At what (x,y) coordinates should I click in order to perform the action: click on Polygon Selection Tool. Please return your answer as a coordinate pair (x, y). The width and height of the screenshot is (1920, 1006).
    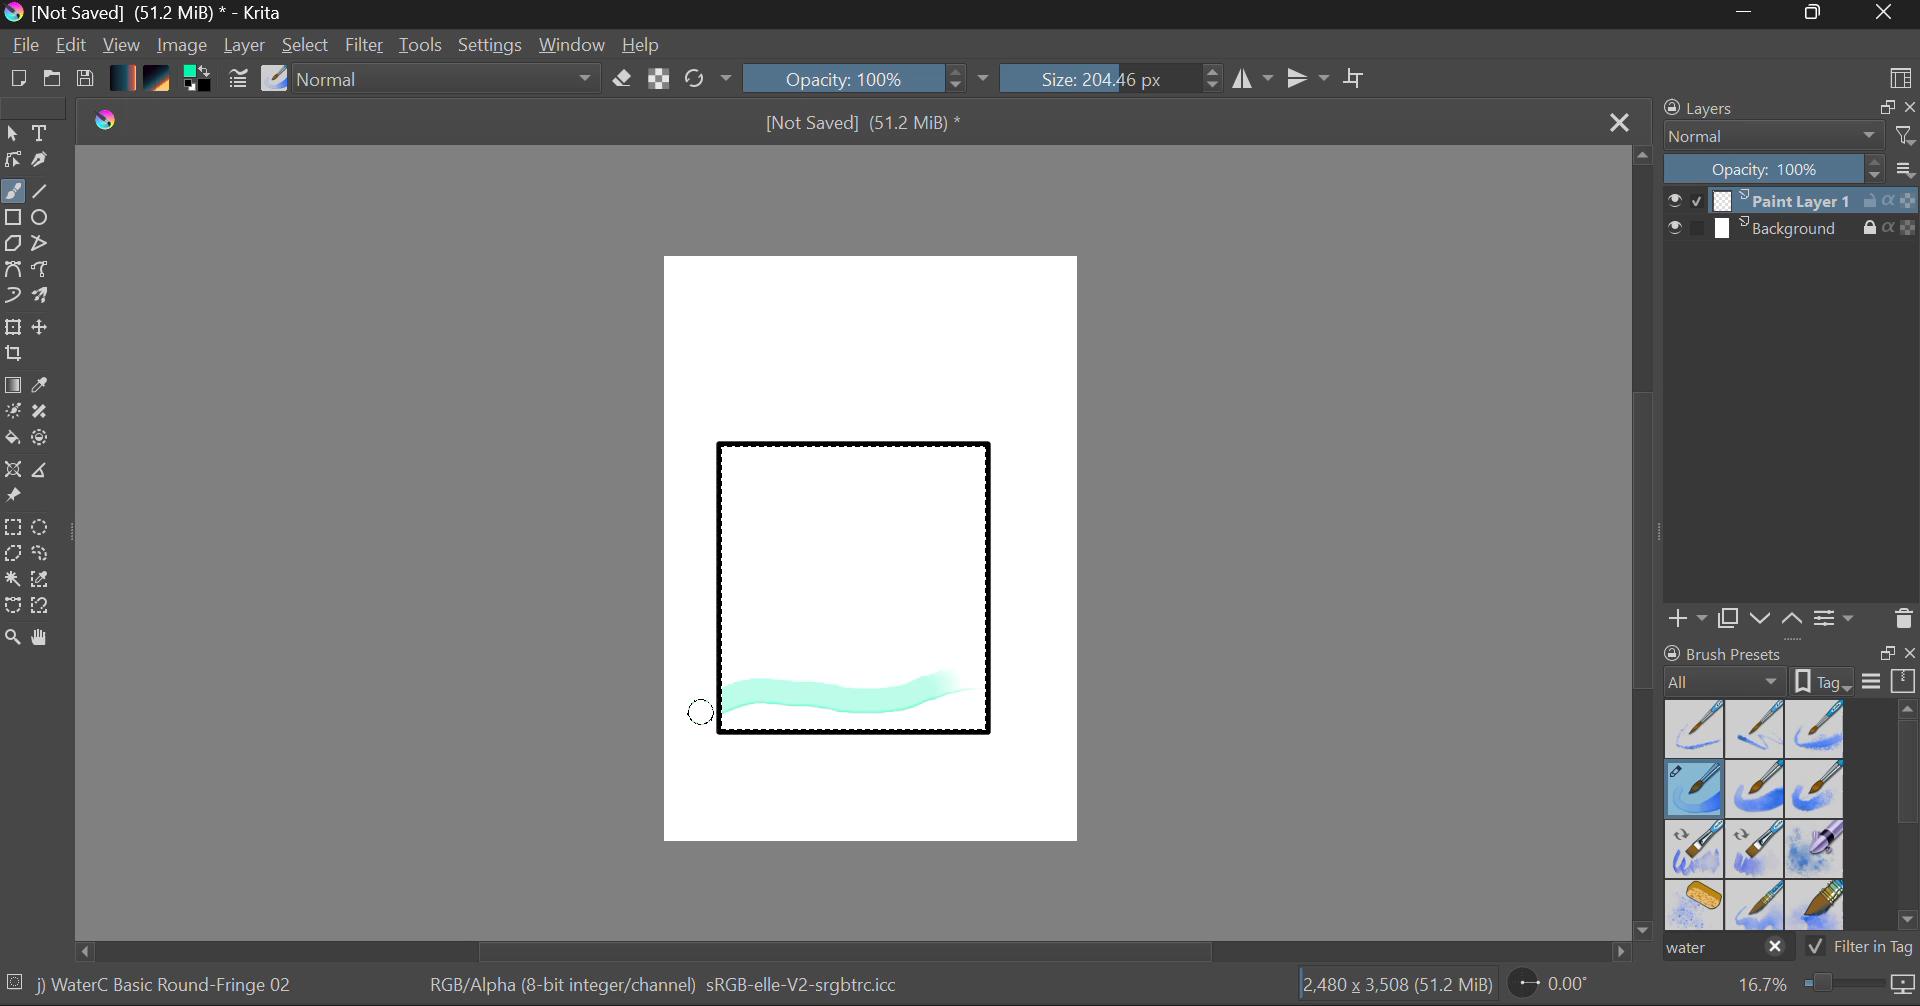
    Looking at the image, I should click on (12, 554).